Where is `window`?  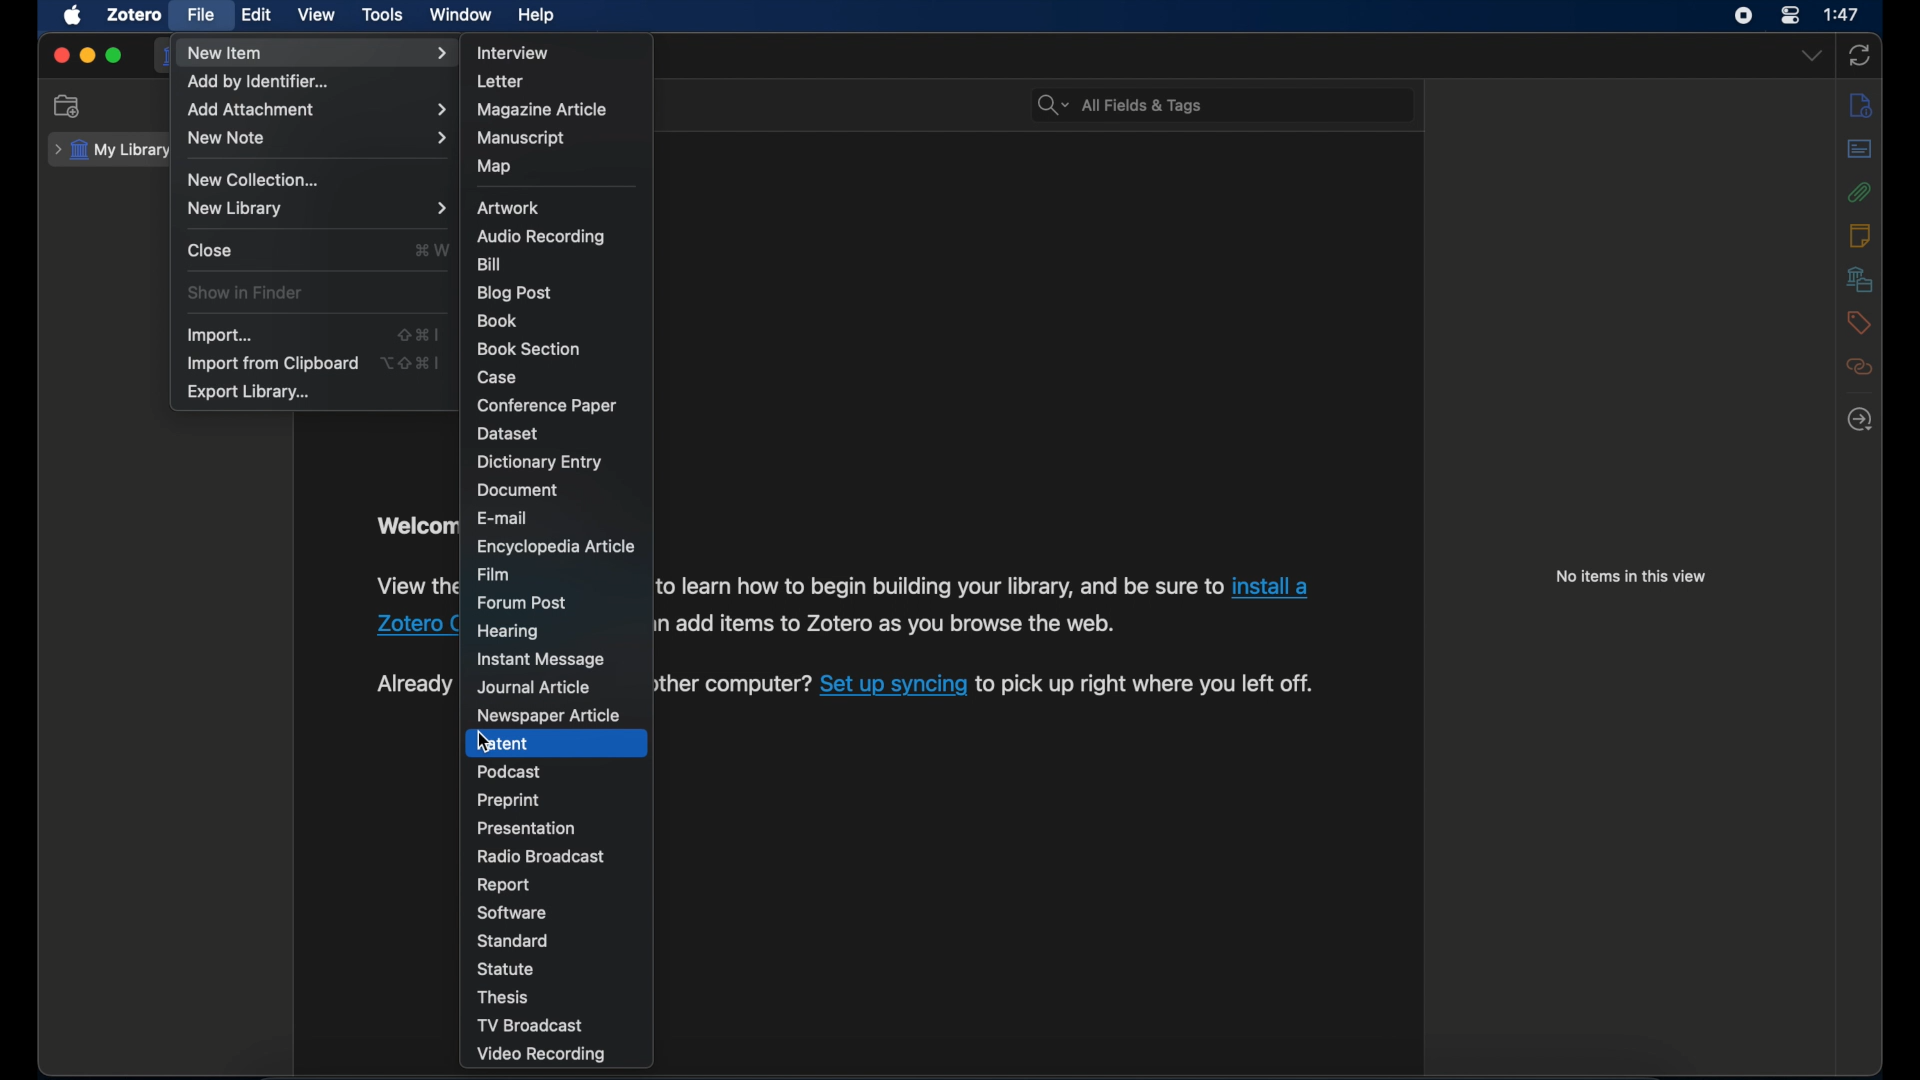 window is located at coordinates (462, 14).